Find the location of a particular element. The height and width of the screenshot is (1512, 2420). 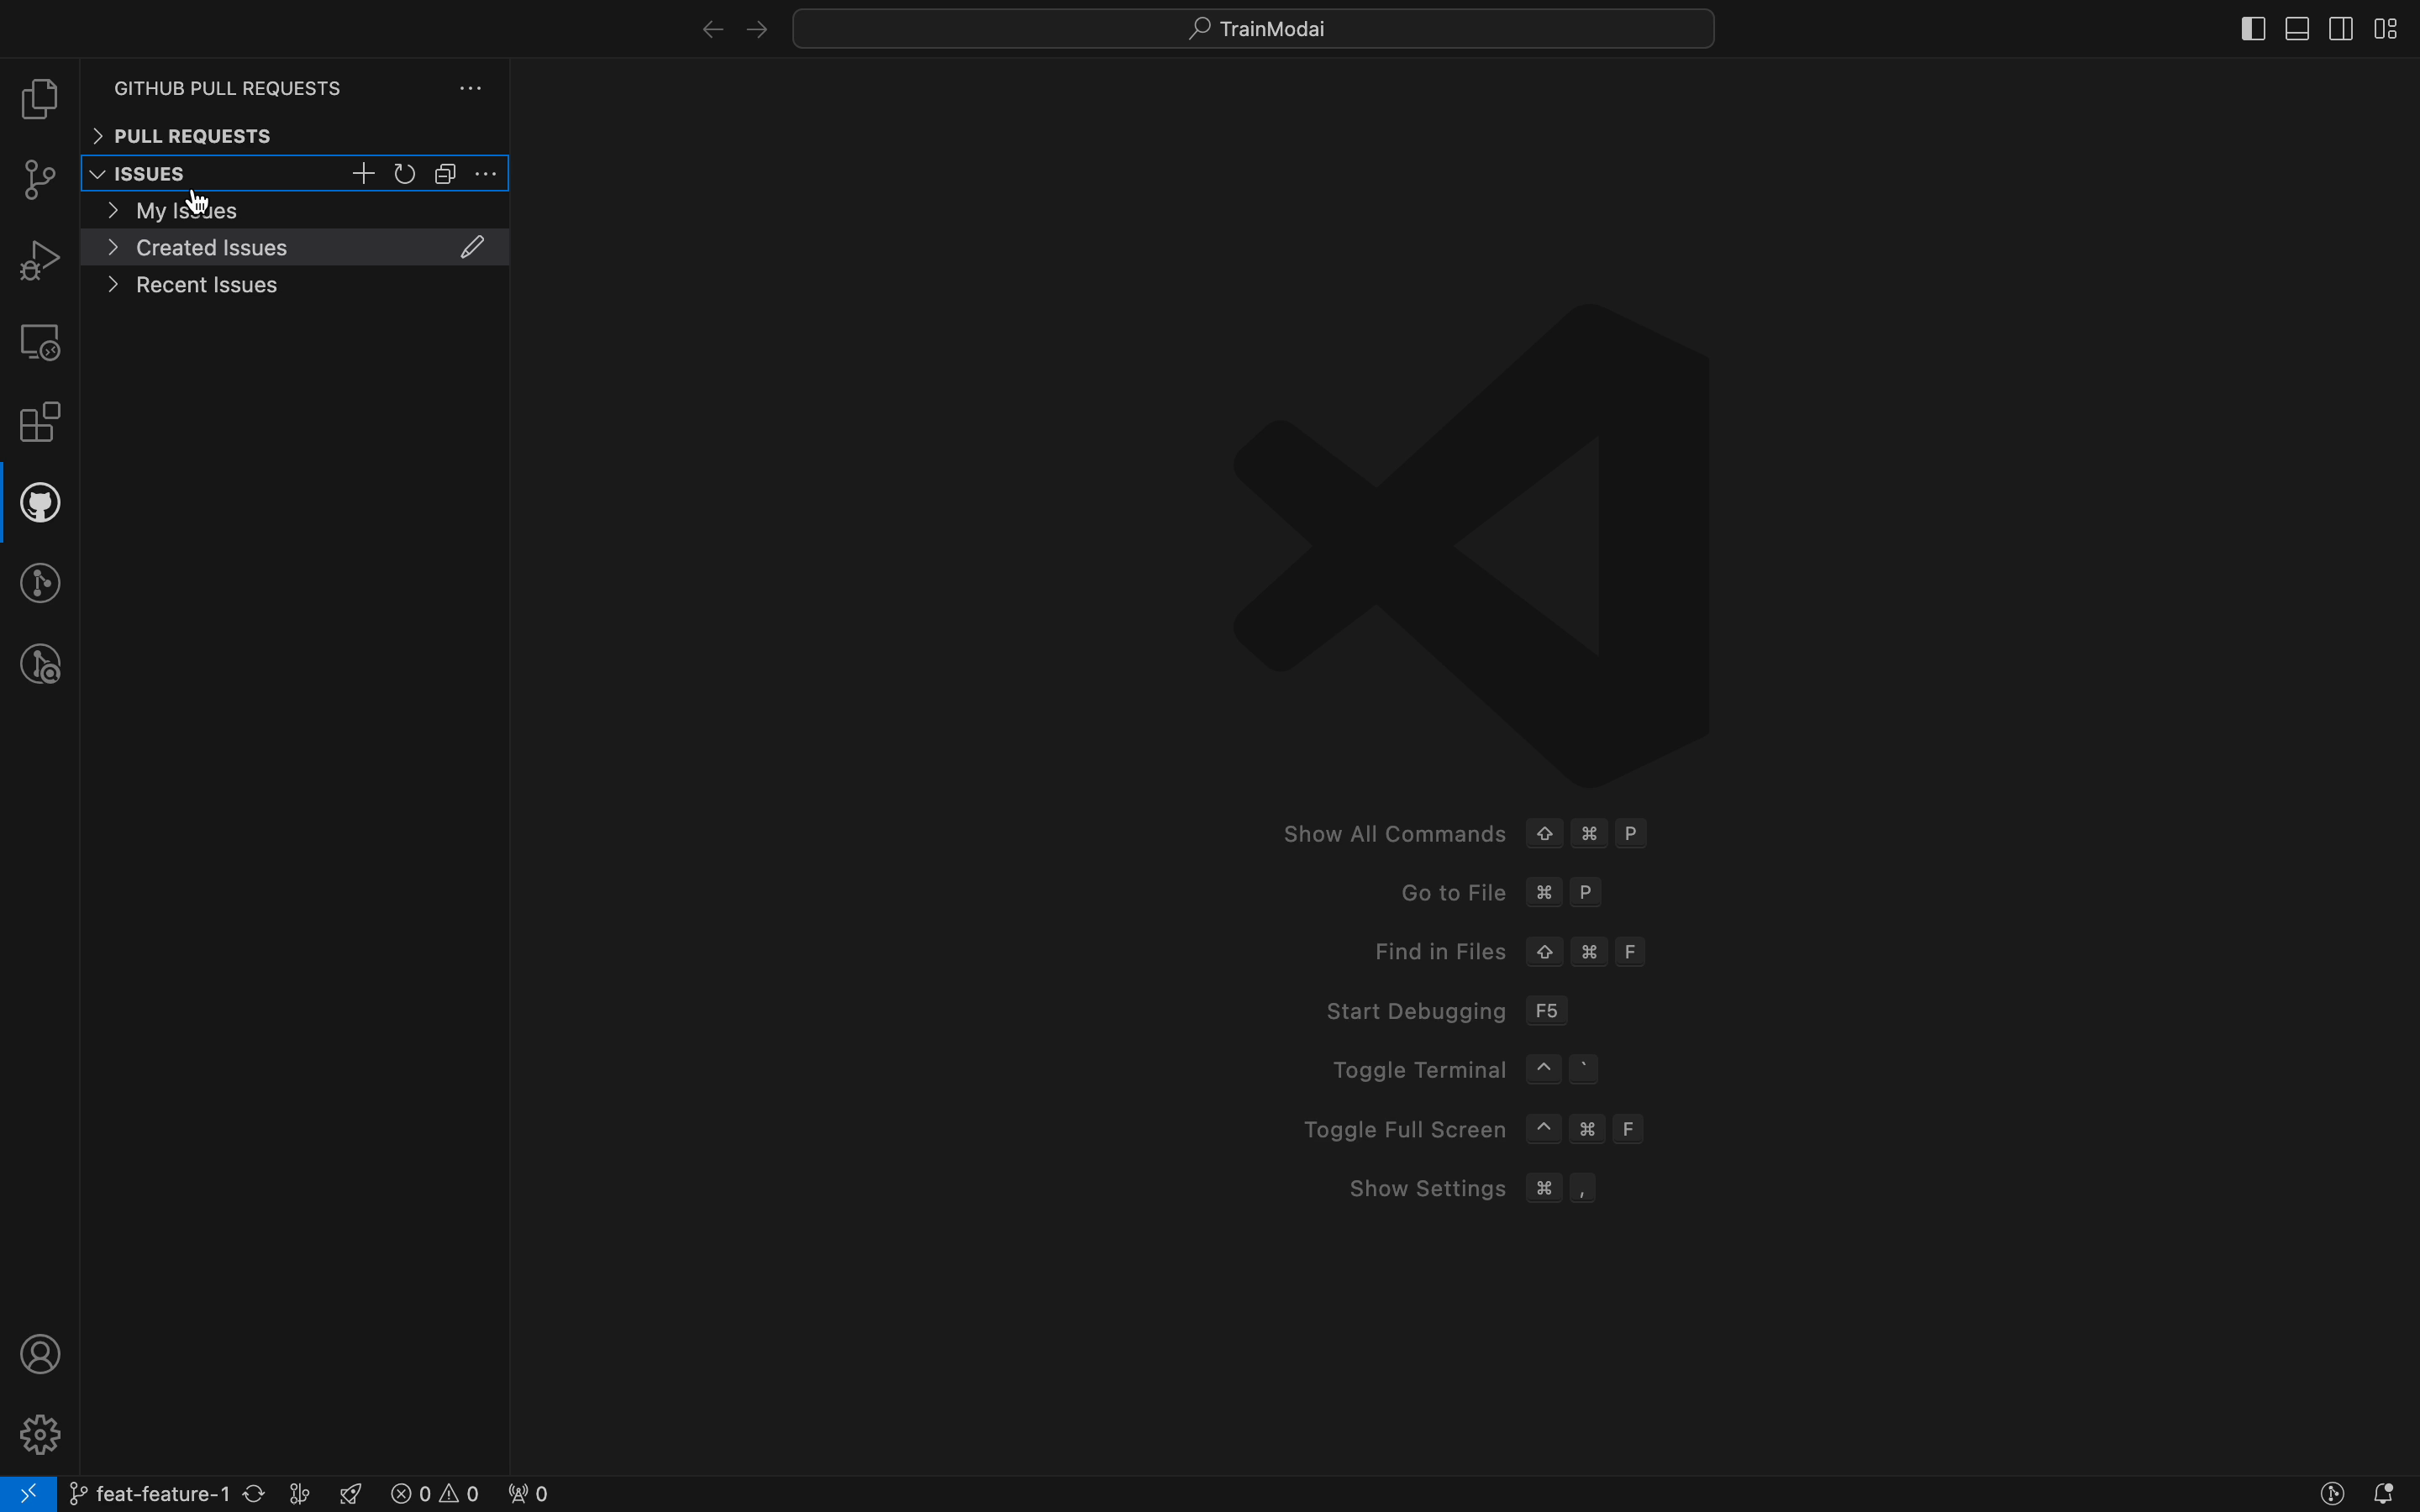

debugger is located at coordinates (39, 259).